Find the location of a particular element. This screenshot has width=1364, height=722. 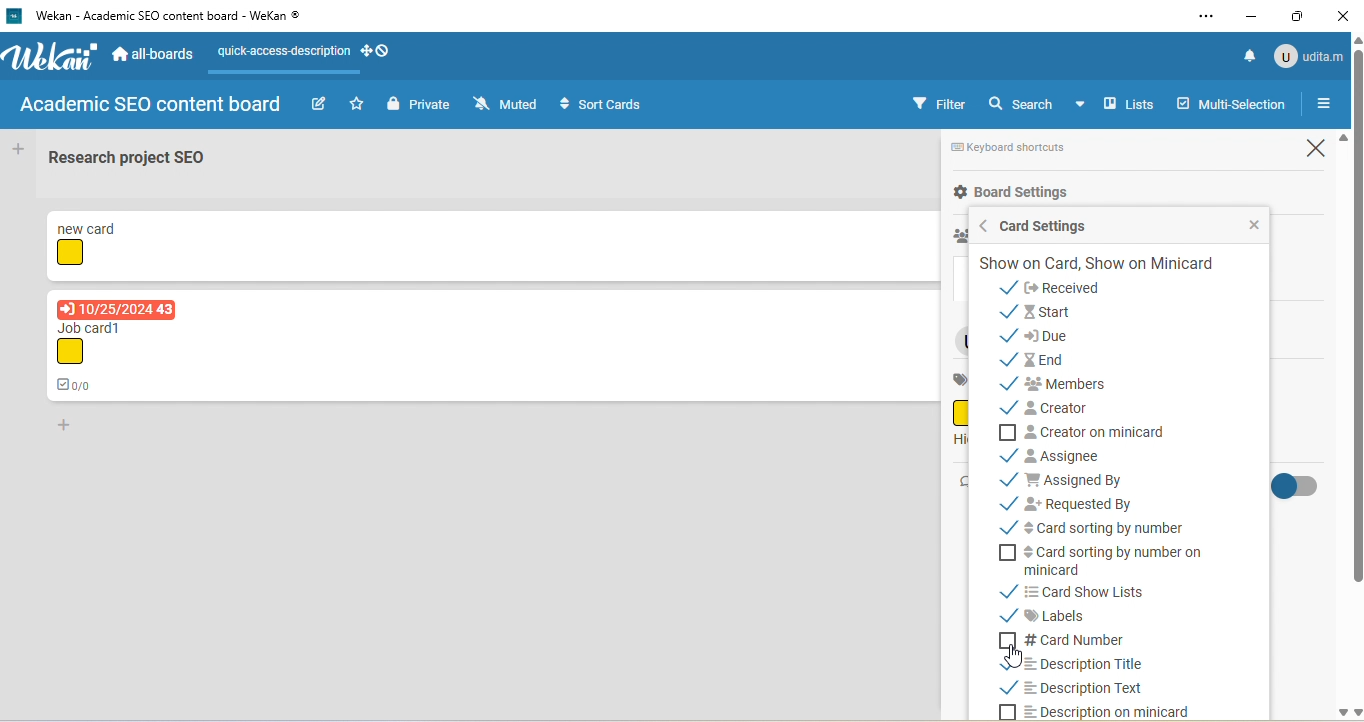

open or close sidebar is located at coordinates (1323, 105).